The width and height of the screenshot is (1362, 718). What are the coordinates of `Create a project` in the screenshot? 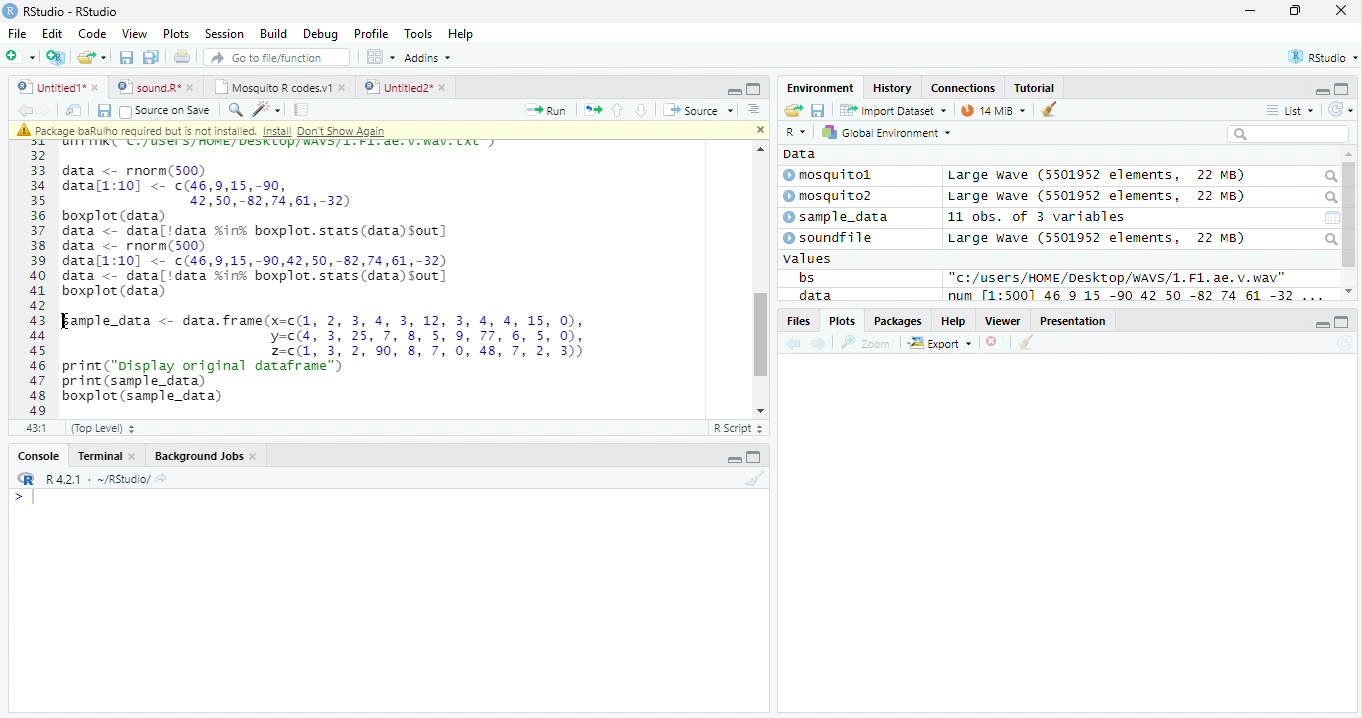 It's located at (58, 57).